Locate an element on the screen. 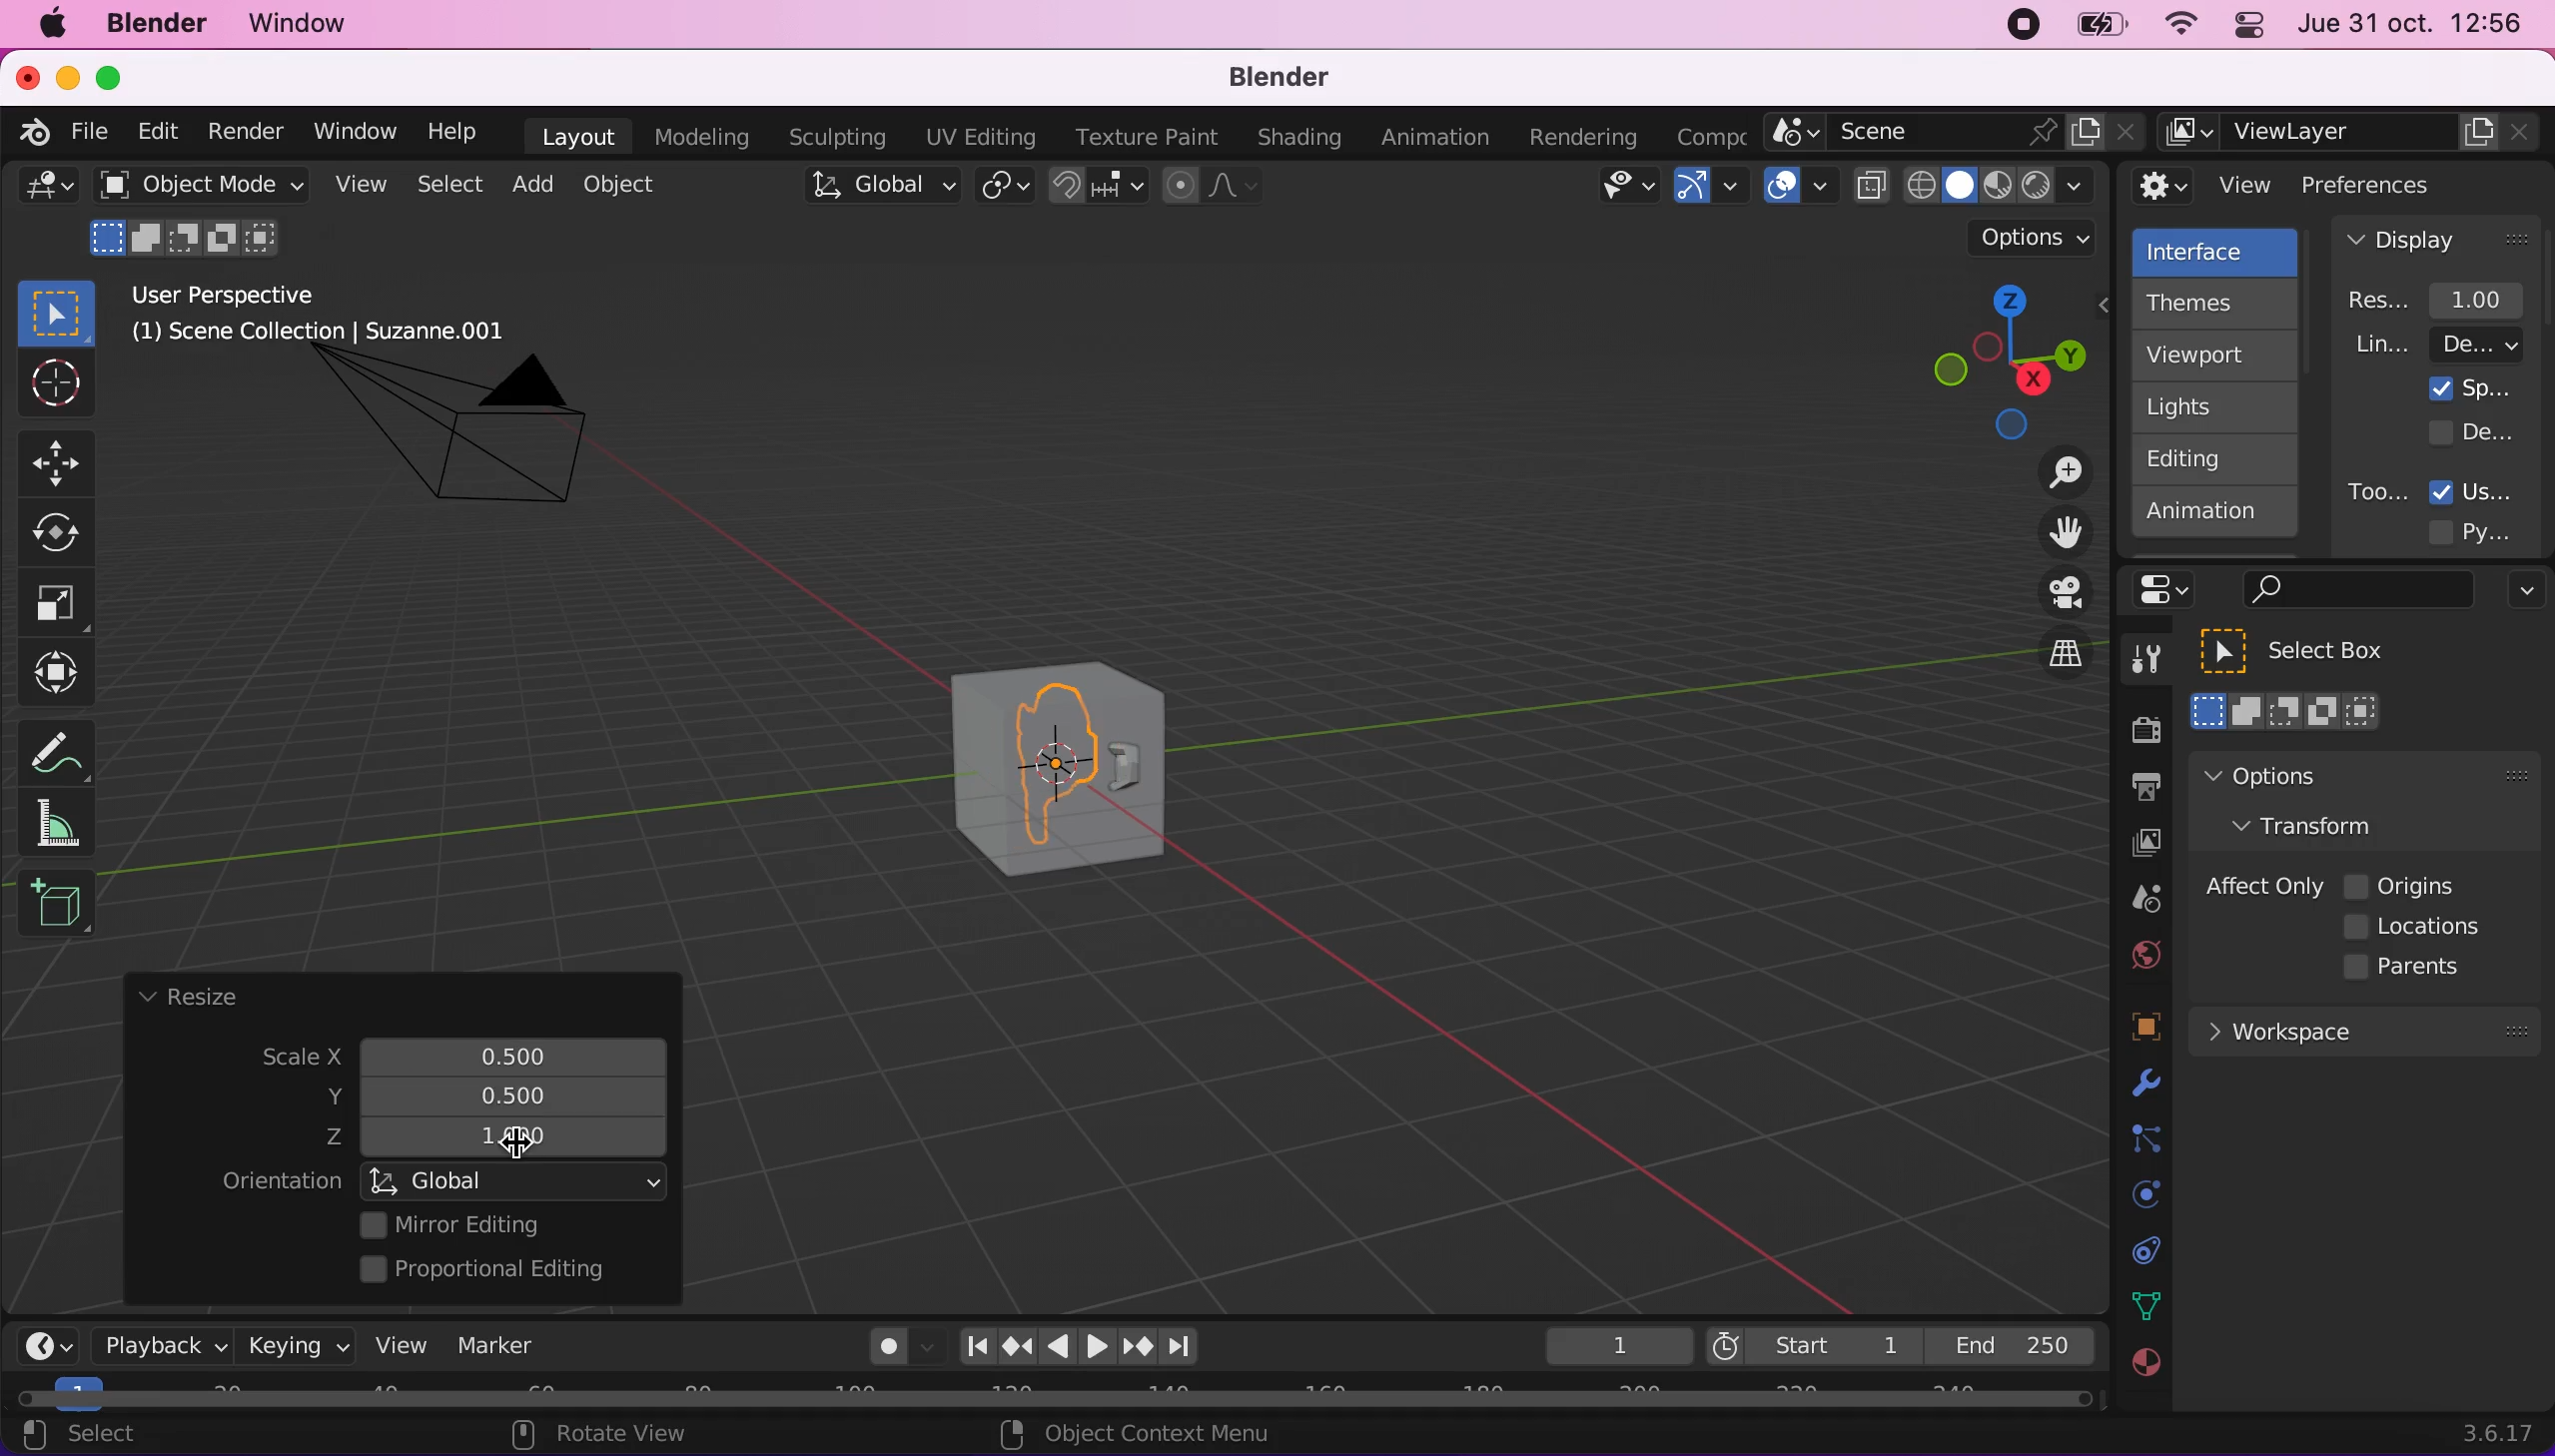  scale x is located at coordinates (508, 1050).